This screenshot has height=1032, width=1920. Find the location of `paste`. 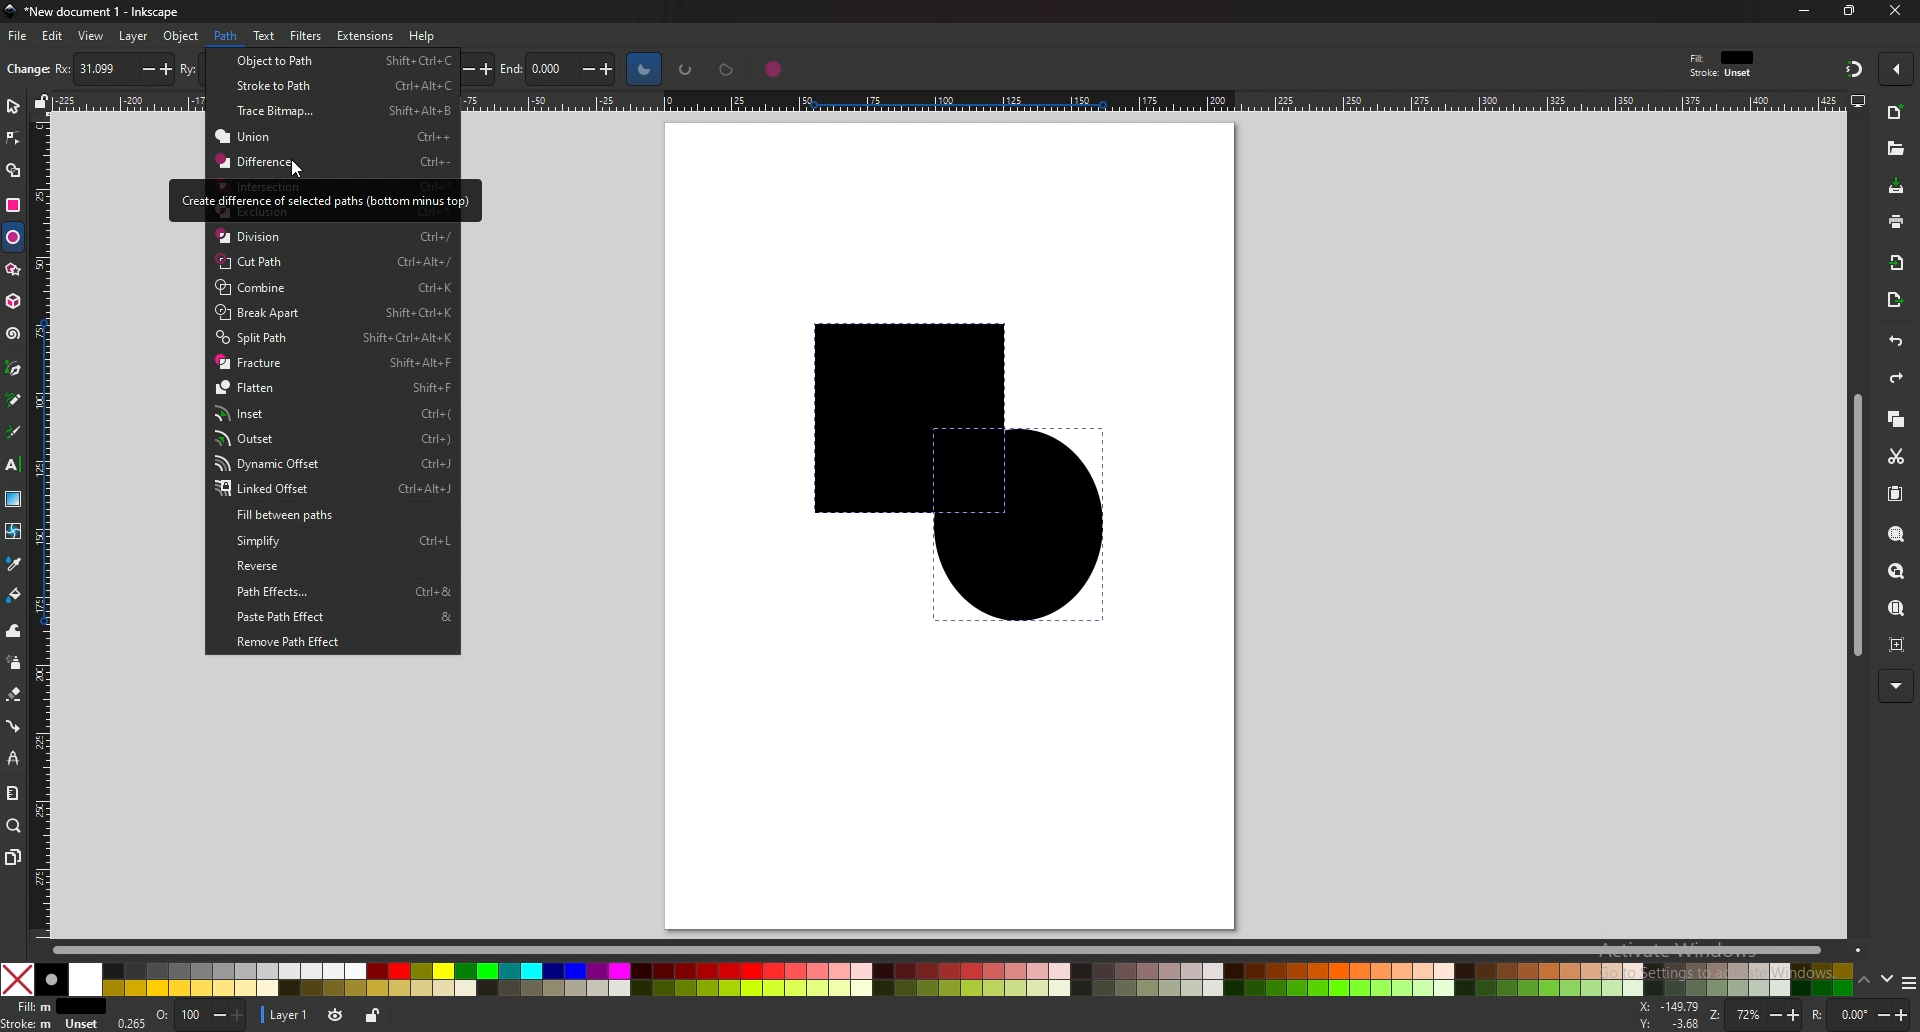

paste is located at coordinates (1896, 492).